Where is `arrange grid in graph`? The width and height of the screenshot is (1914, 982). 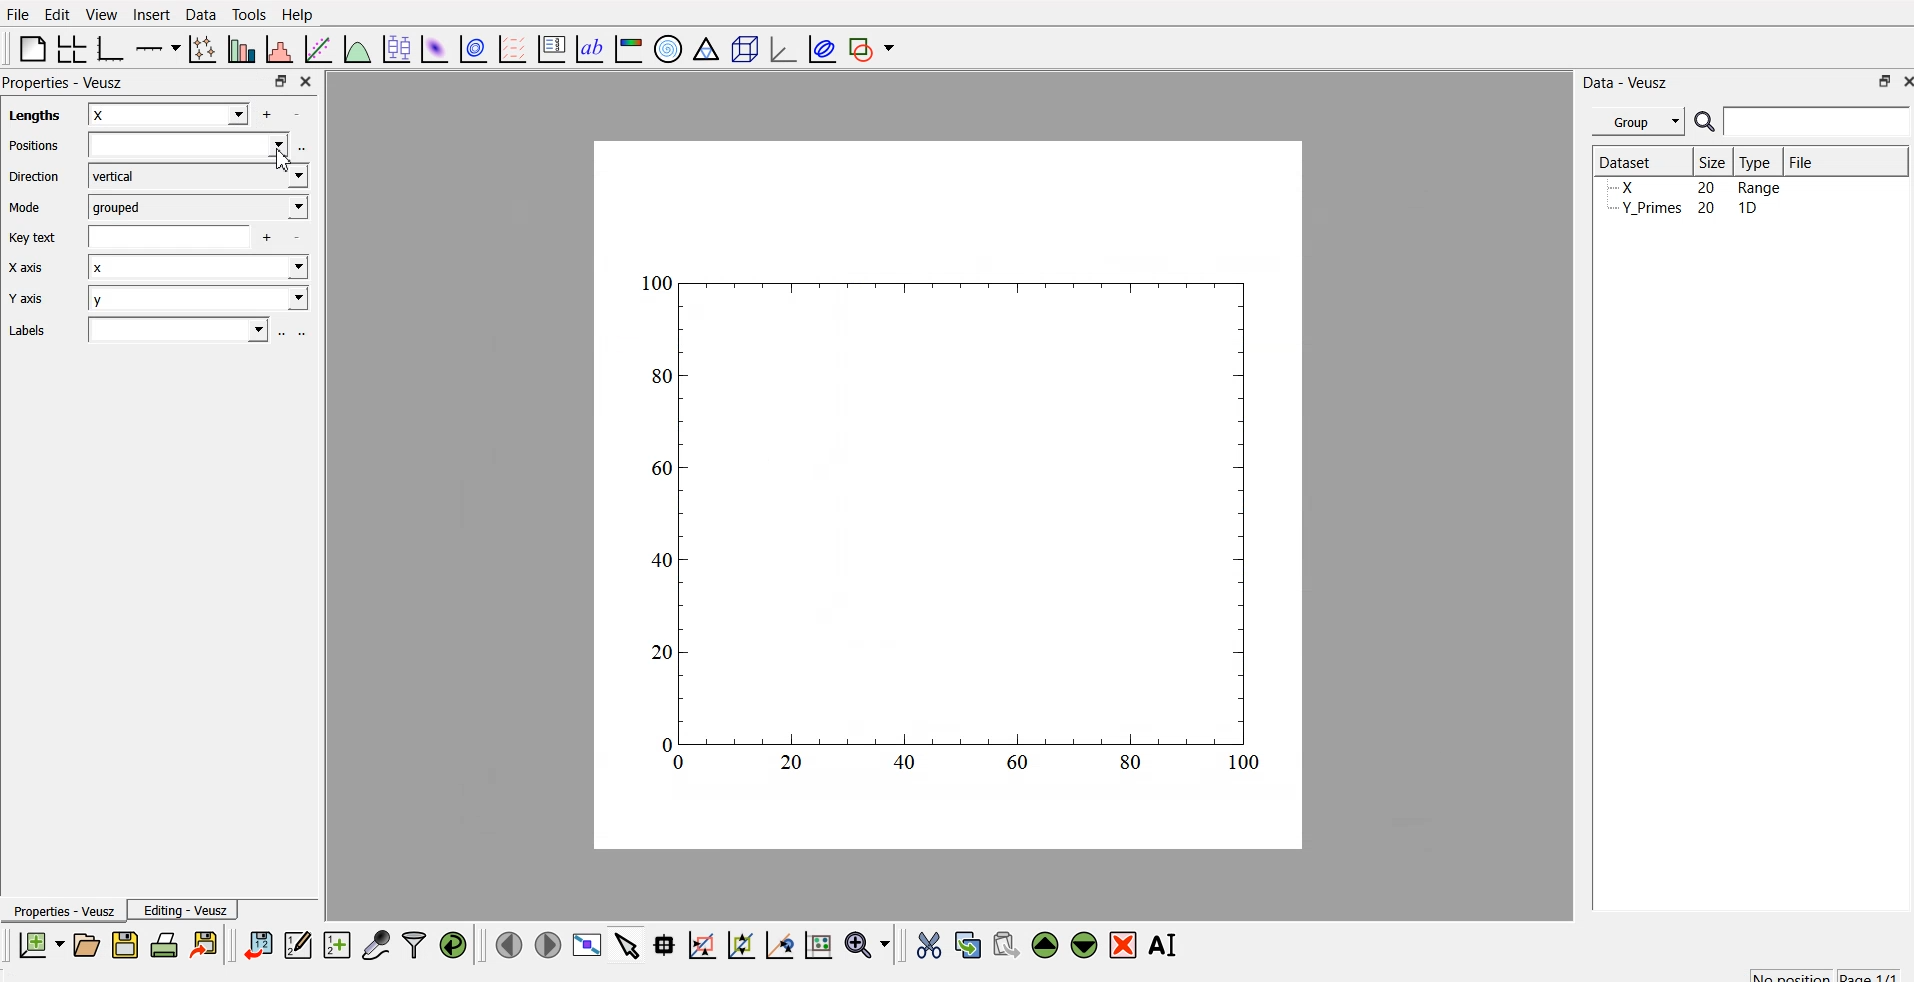 arrange grid in graph is located at coordinates (70, 46).